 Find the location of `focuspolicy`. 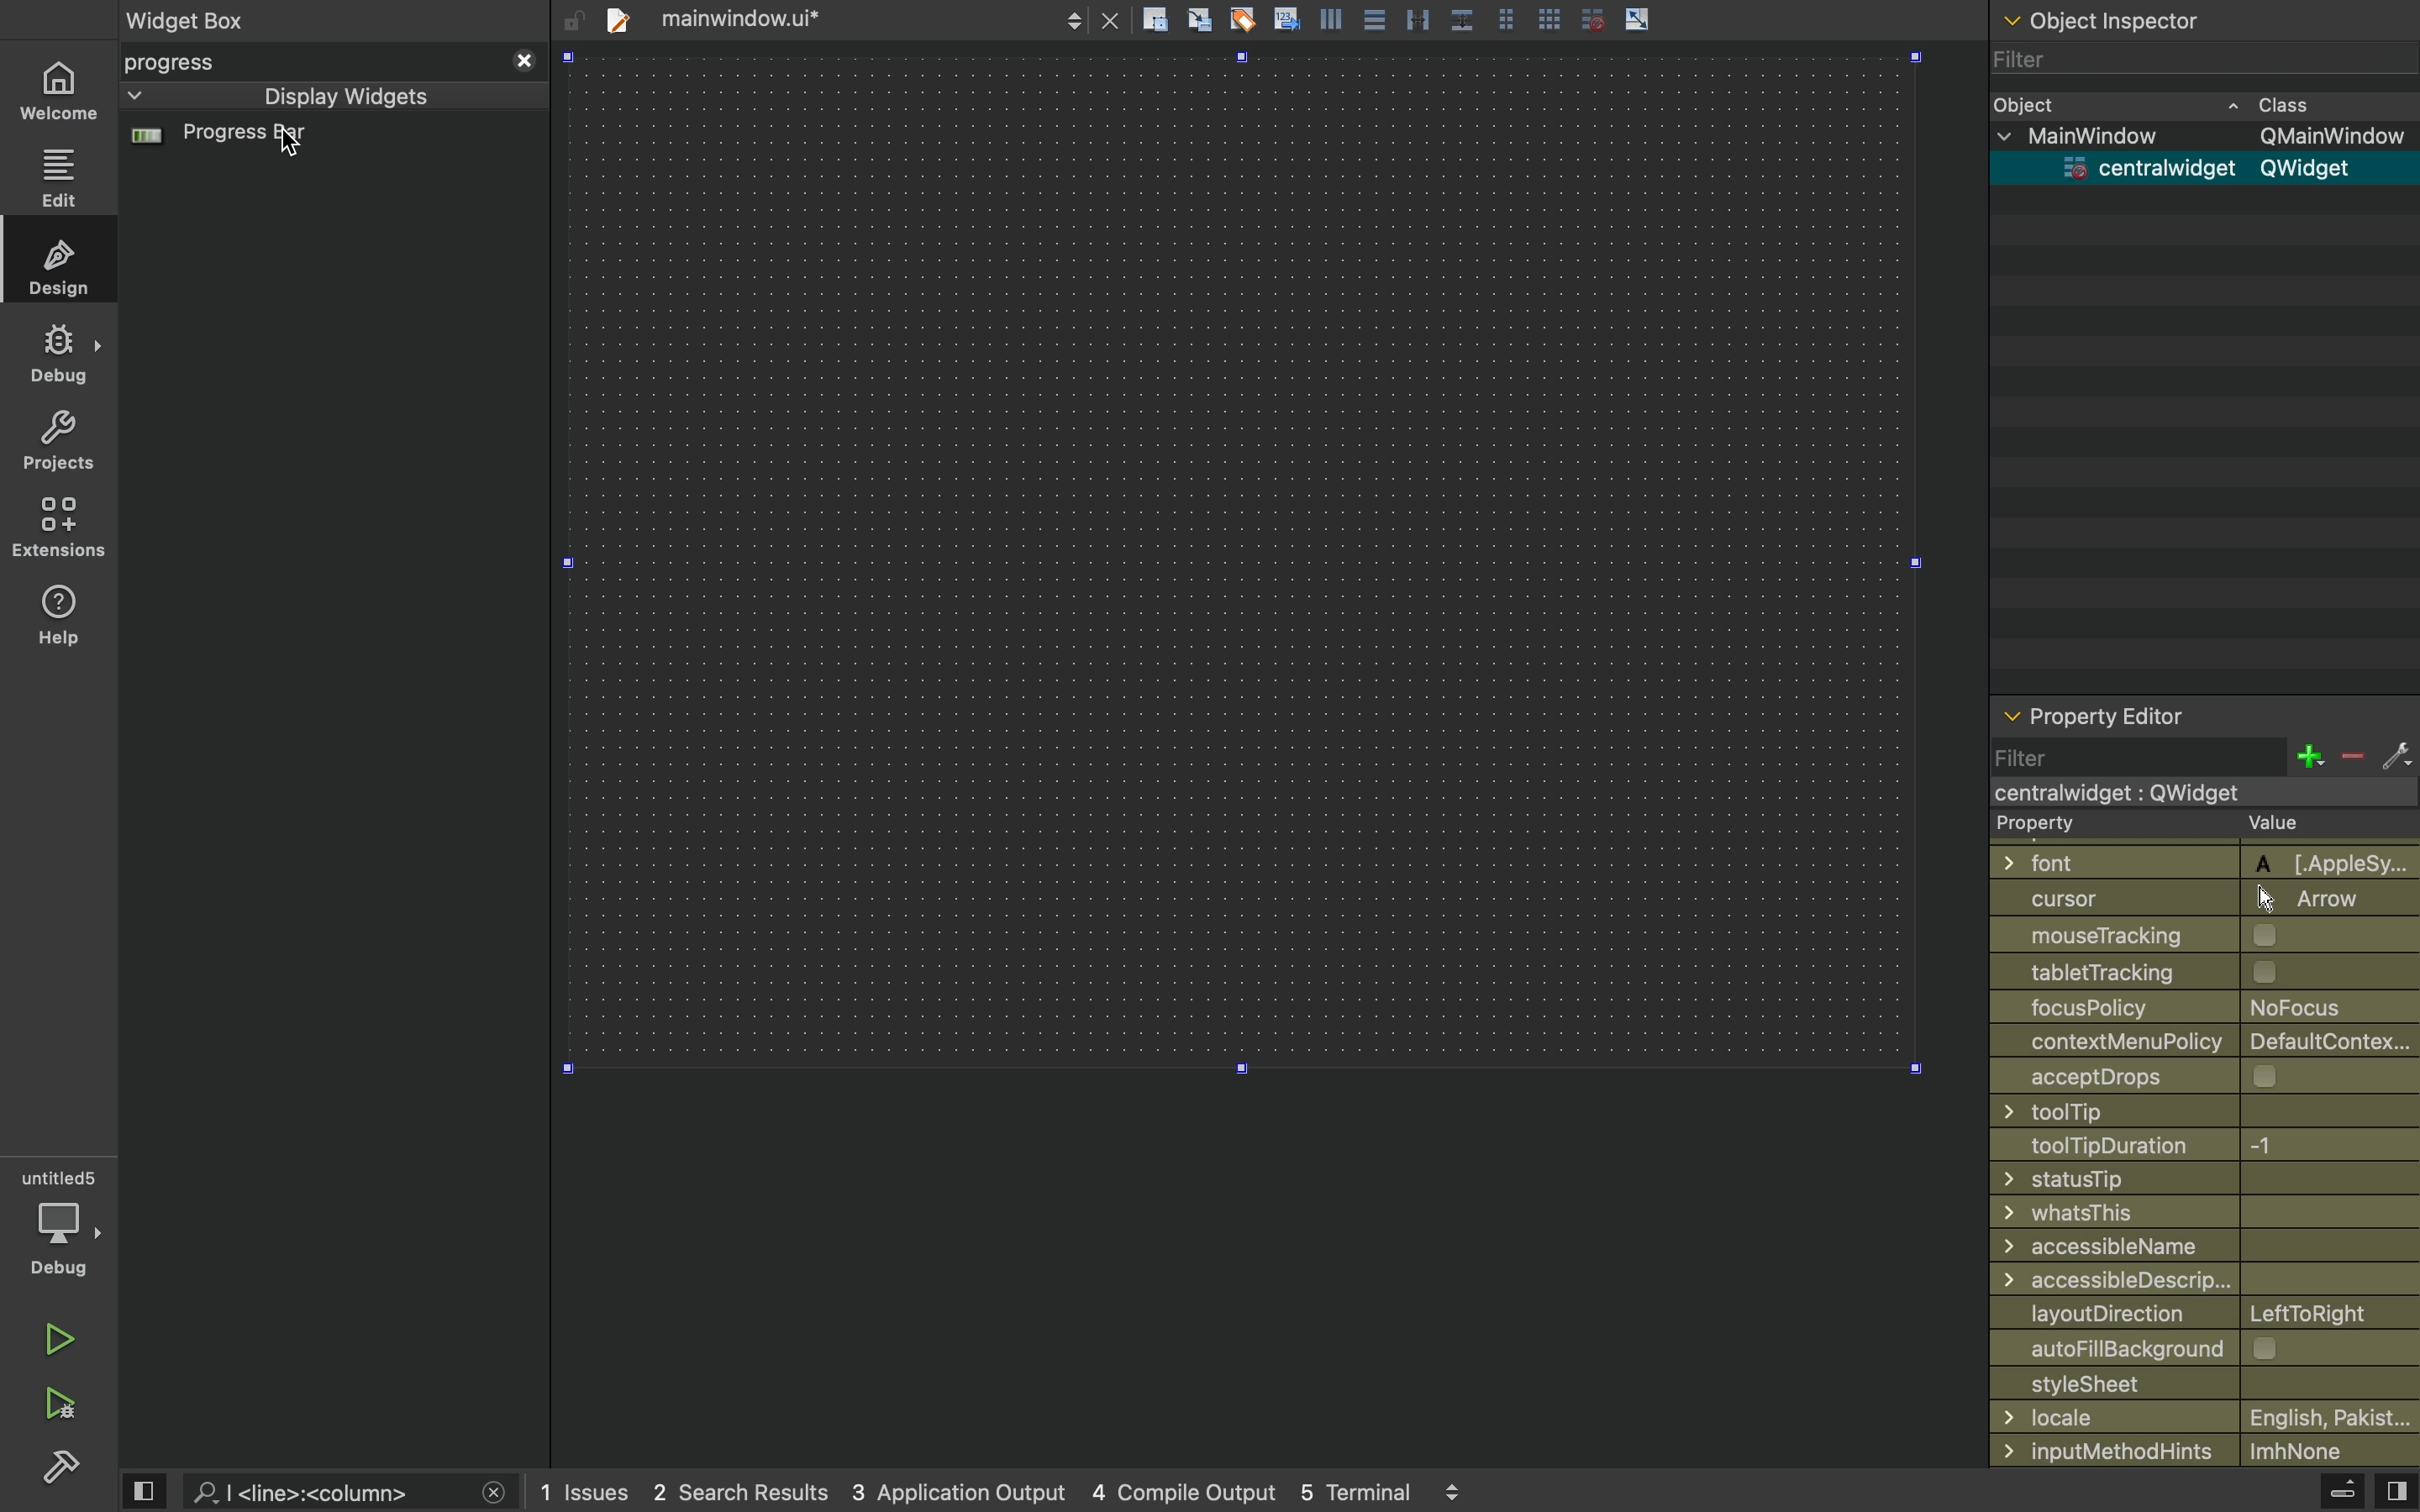

focuspolicy is located at coordinates (2188, 1005).